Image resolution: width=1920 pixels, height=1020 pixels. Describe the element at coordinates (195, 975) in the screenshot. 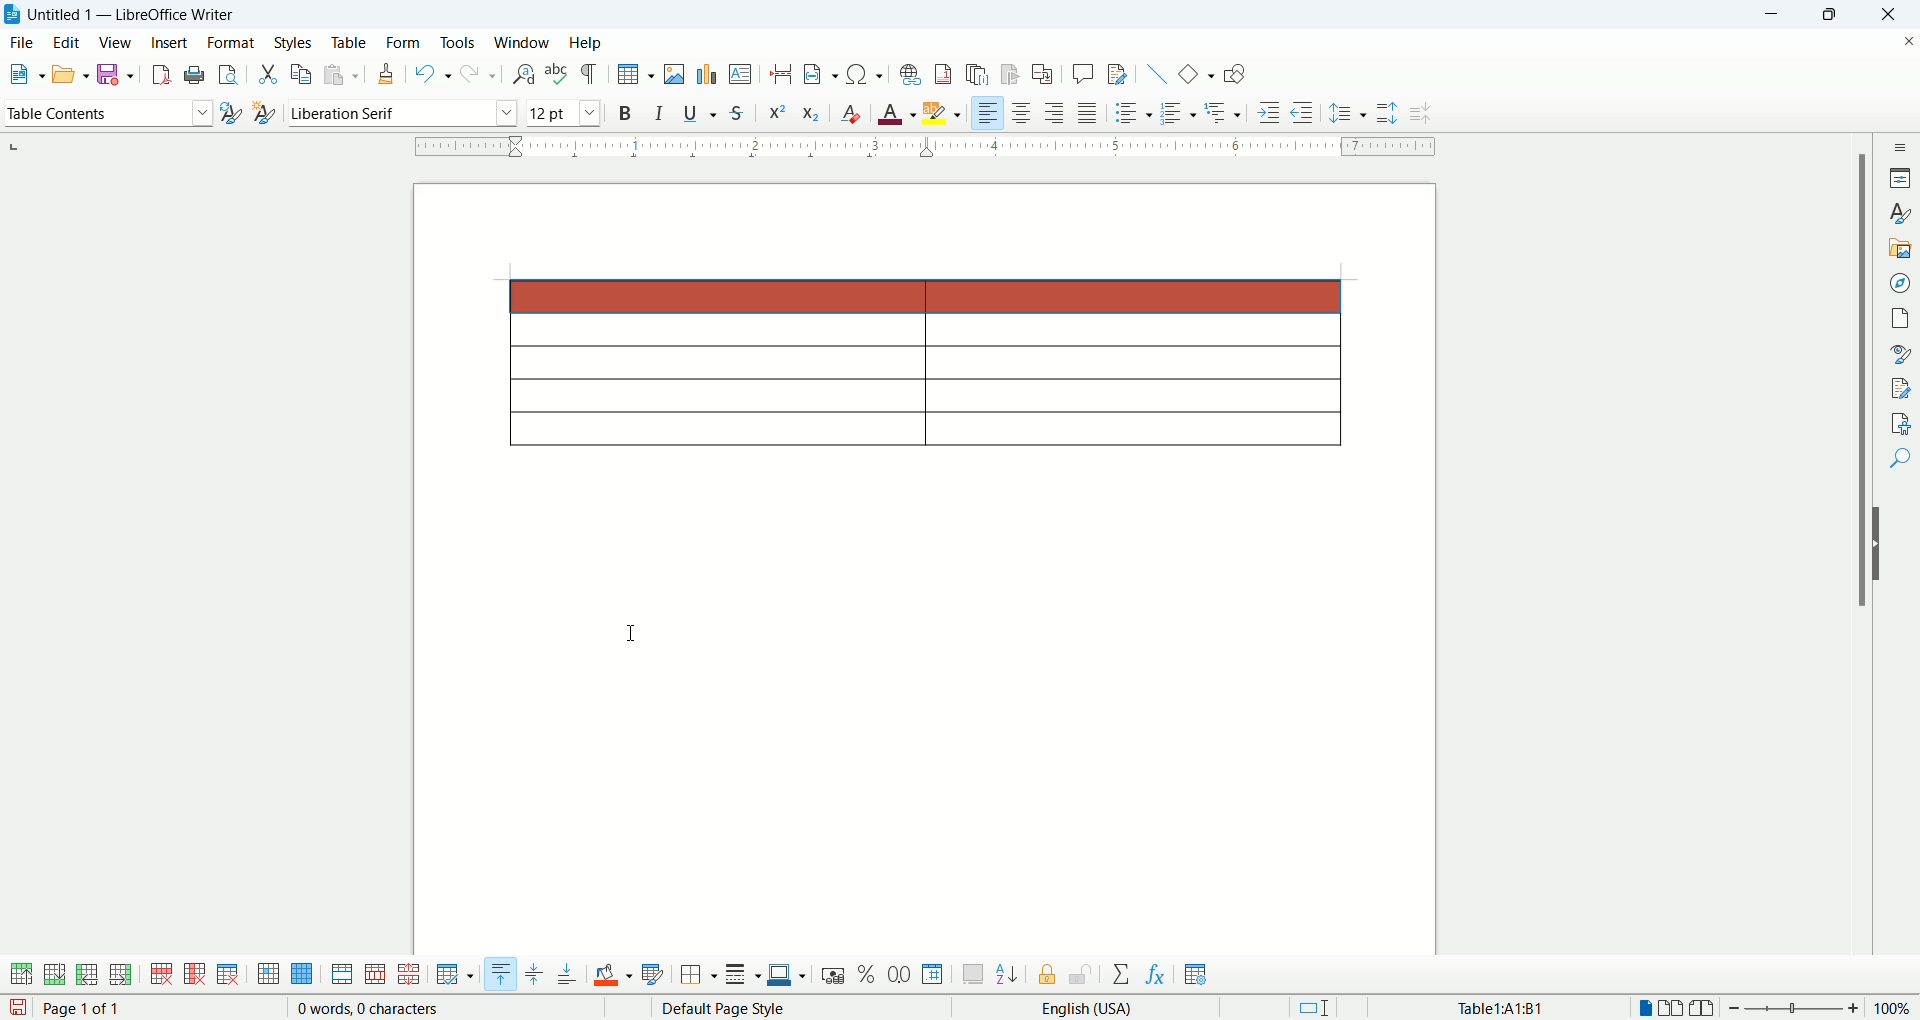

I see `delete selected column` at that location.